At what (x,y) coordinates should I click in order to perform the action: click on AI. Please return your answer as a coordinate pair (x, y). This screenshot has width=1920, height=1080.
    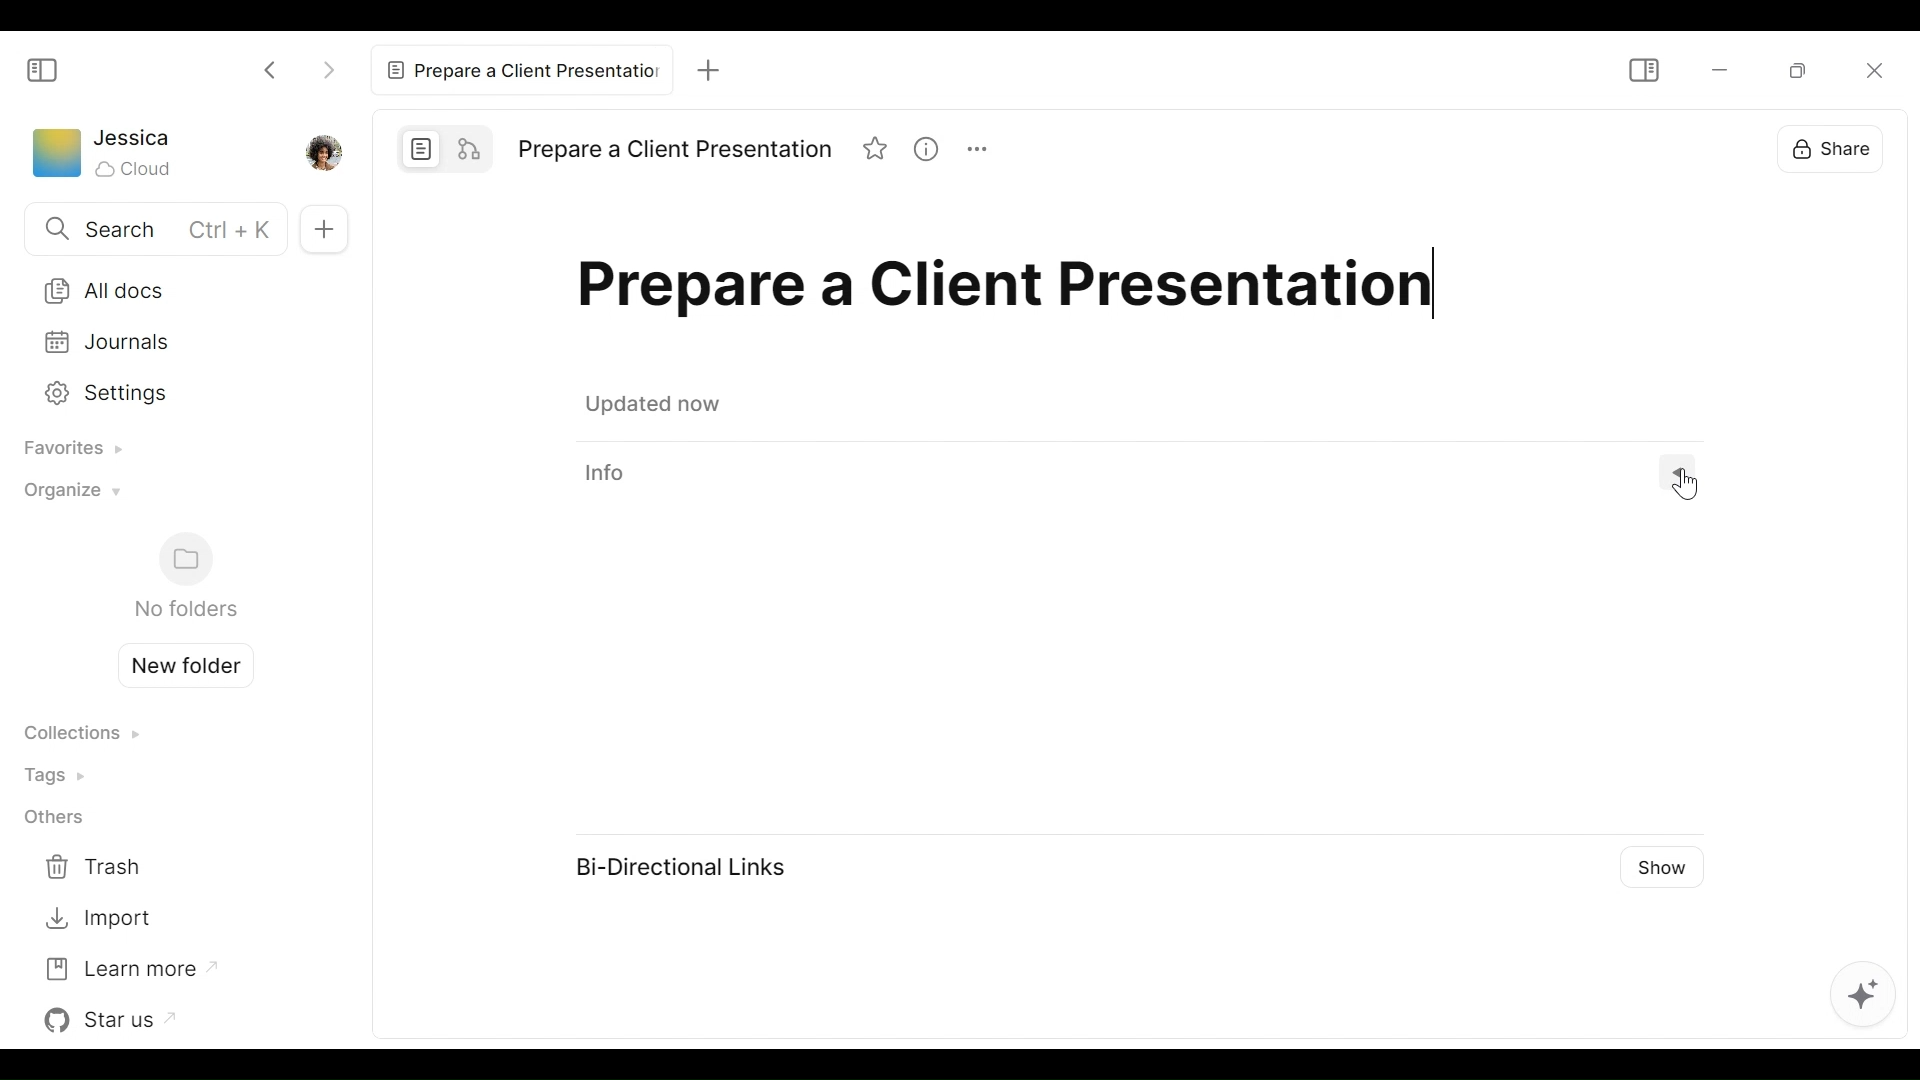
    Looking at the image, I should click on (1860, 1000).